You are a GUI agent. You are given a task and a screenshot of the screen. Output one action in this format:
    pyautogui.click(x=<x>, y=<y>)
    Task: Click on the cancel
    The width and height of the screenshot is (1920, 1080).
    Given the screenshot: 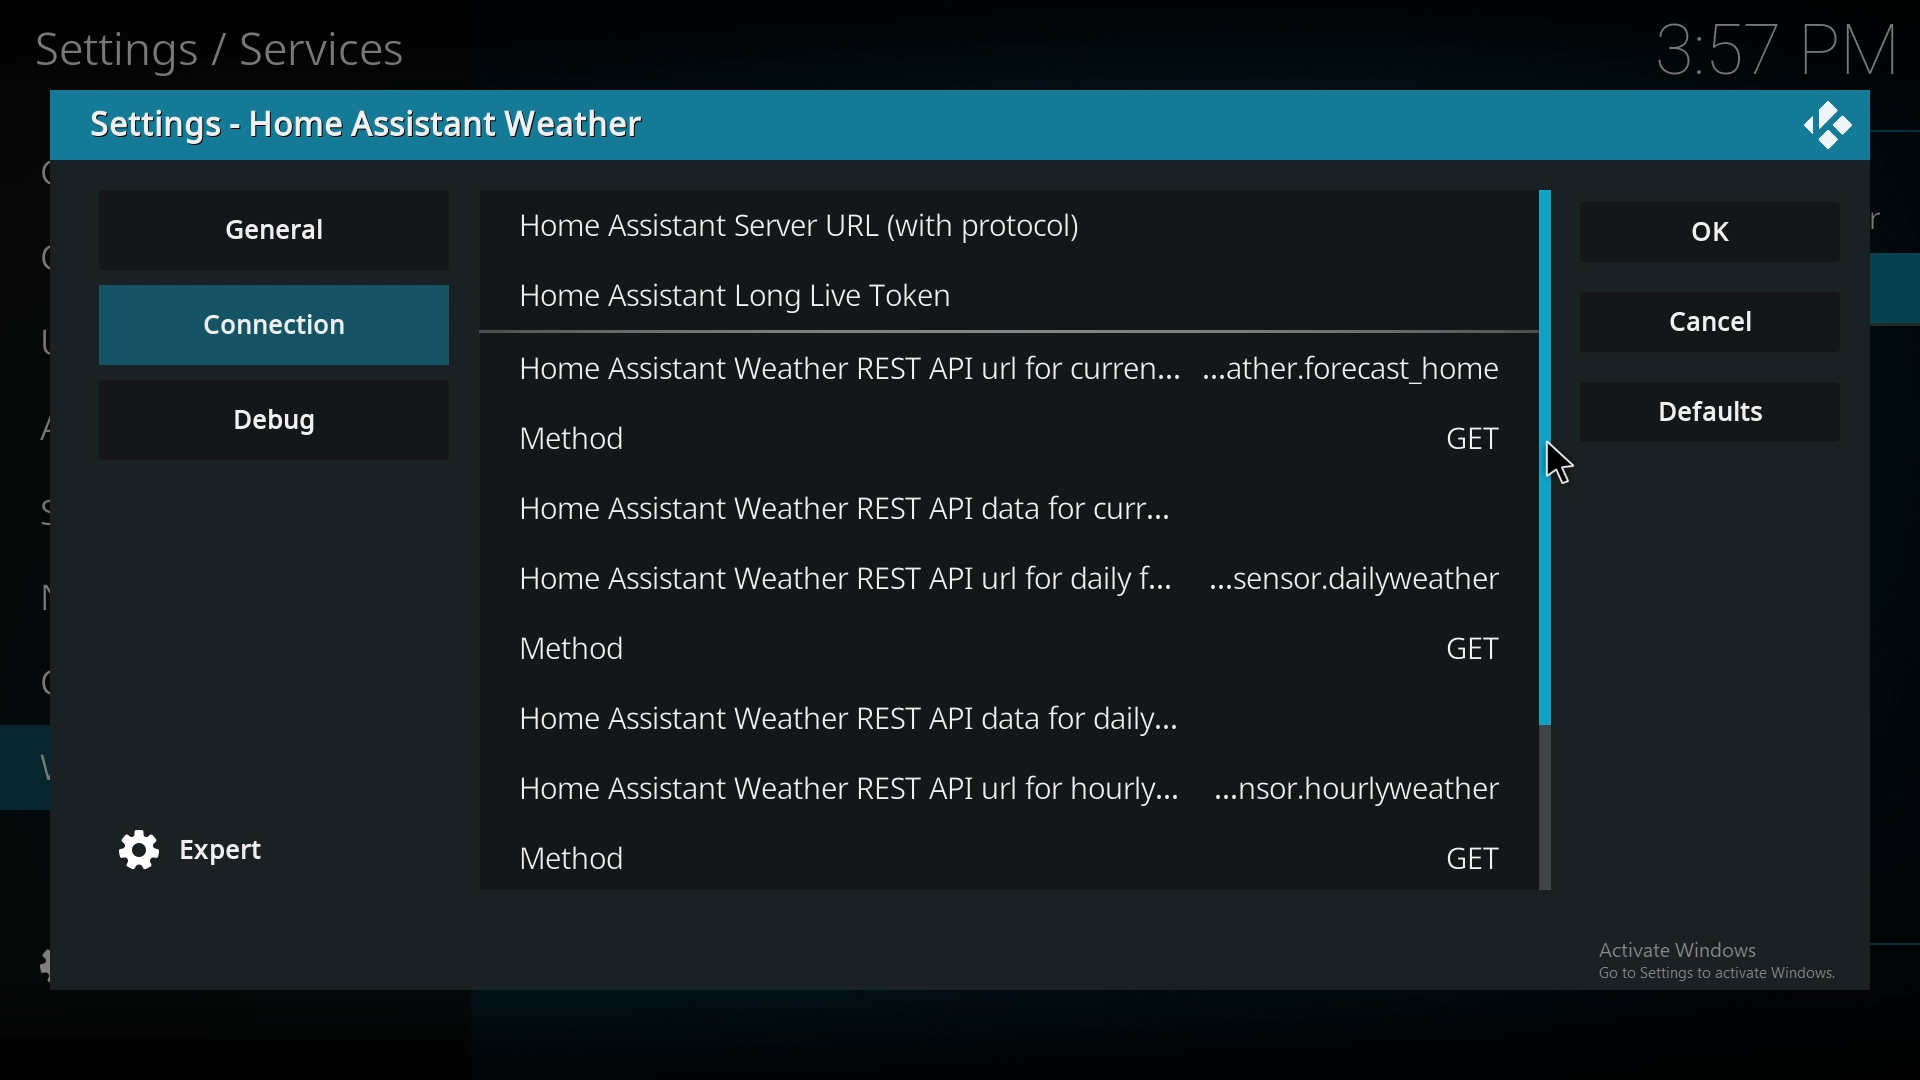 What is the action you would take?
    pyautogui.click(x=1710, y=324)
    